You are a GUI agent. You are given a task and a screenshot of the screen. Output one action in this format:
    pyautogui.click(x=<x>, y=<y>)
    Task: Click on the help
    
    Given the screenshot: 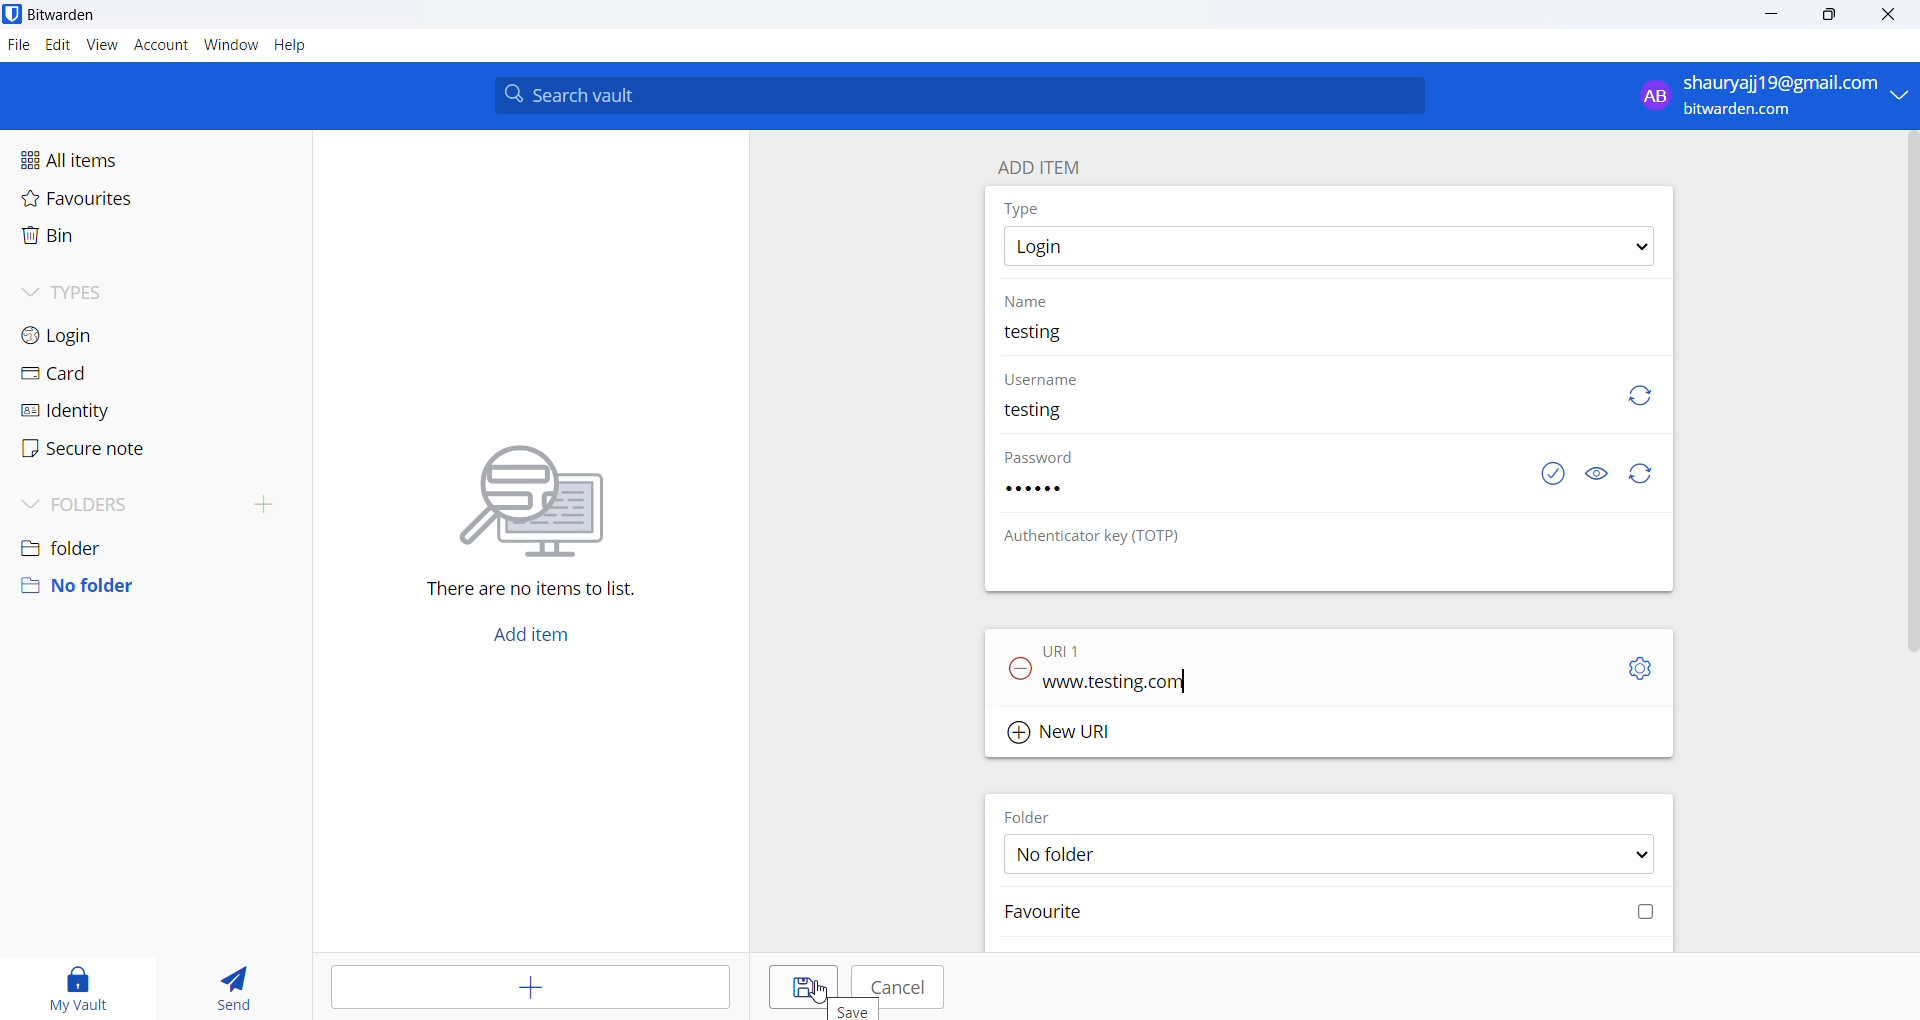 What is the action you would take?
    pyautogui.click(x=293, y=47)
    